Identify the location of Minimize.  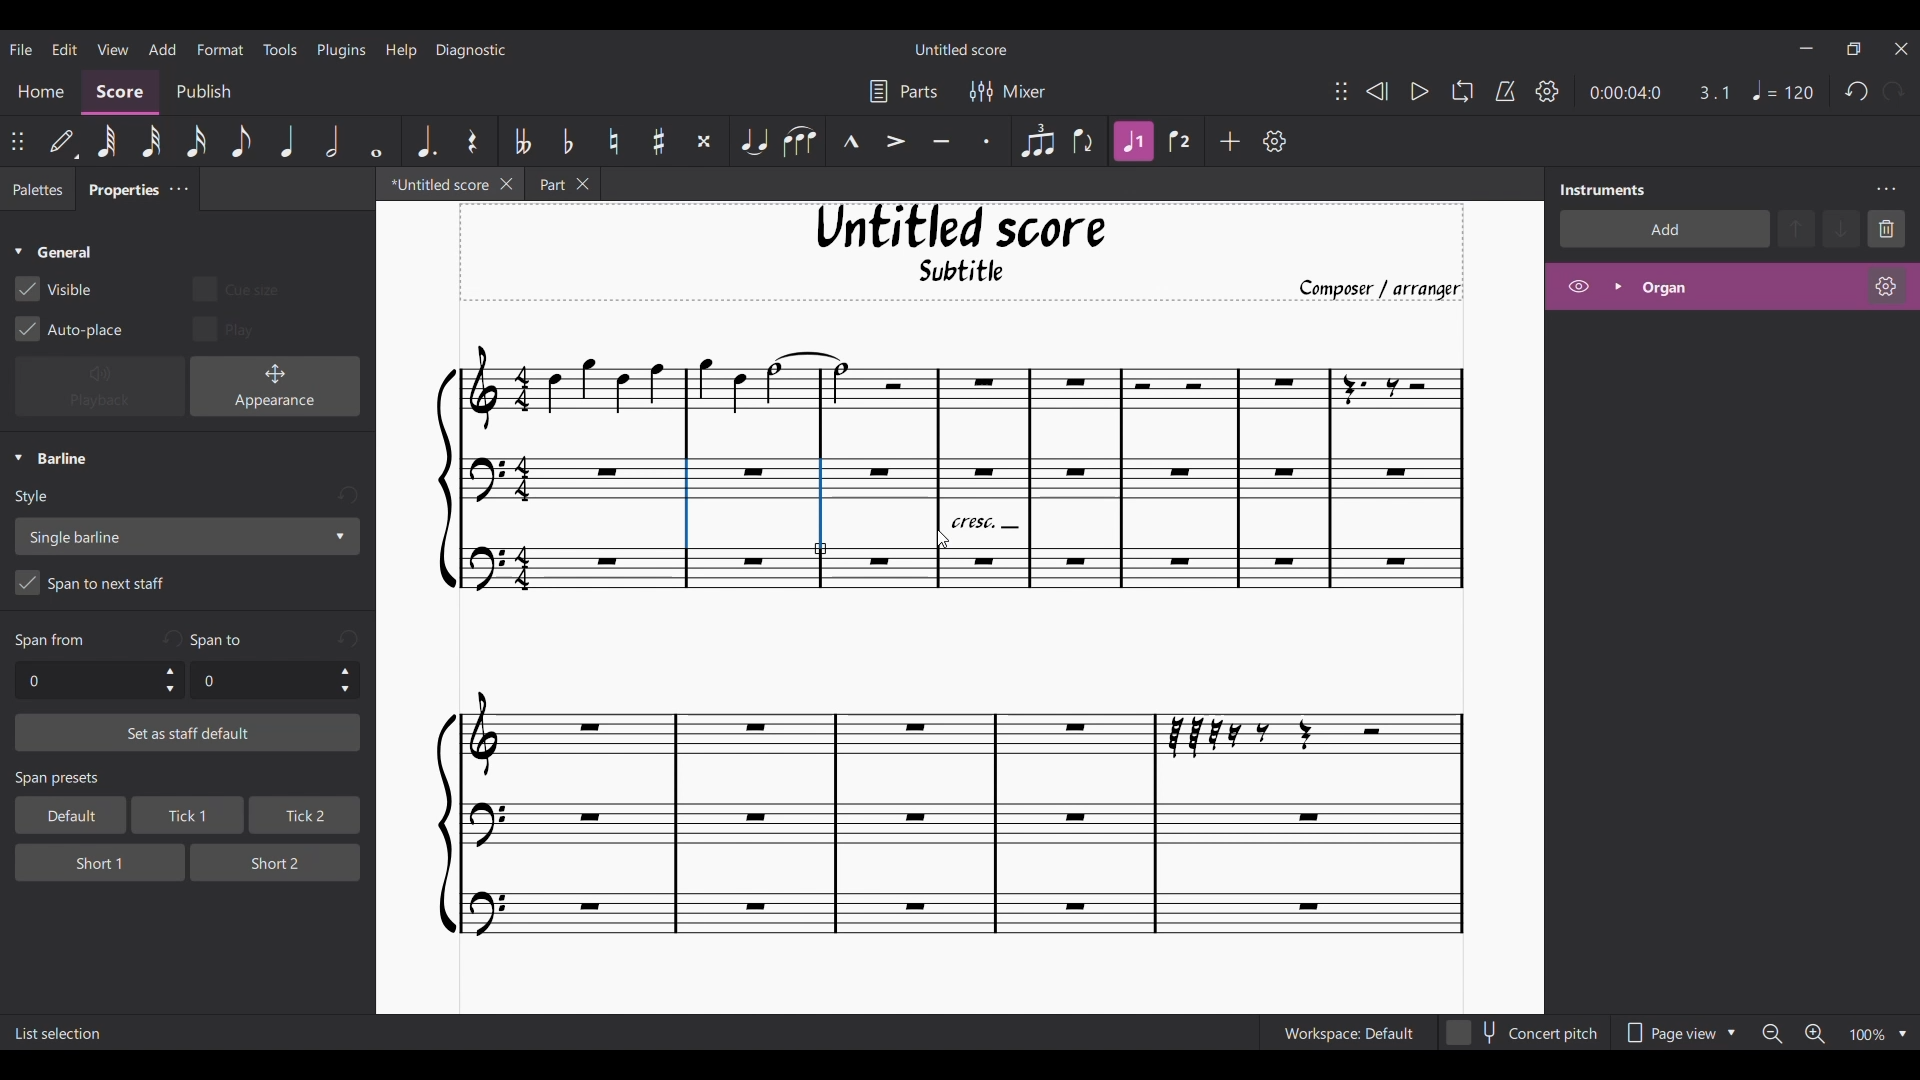
(1806, 48).